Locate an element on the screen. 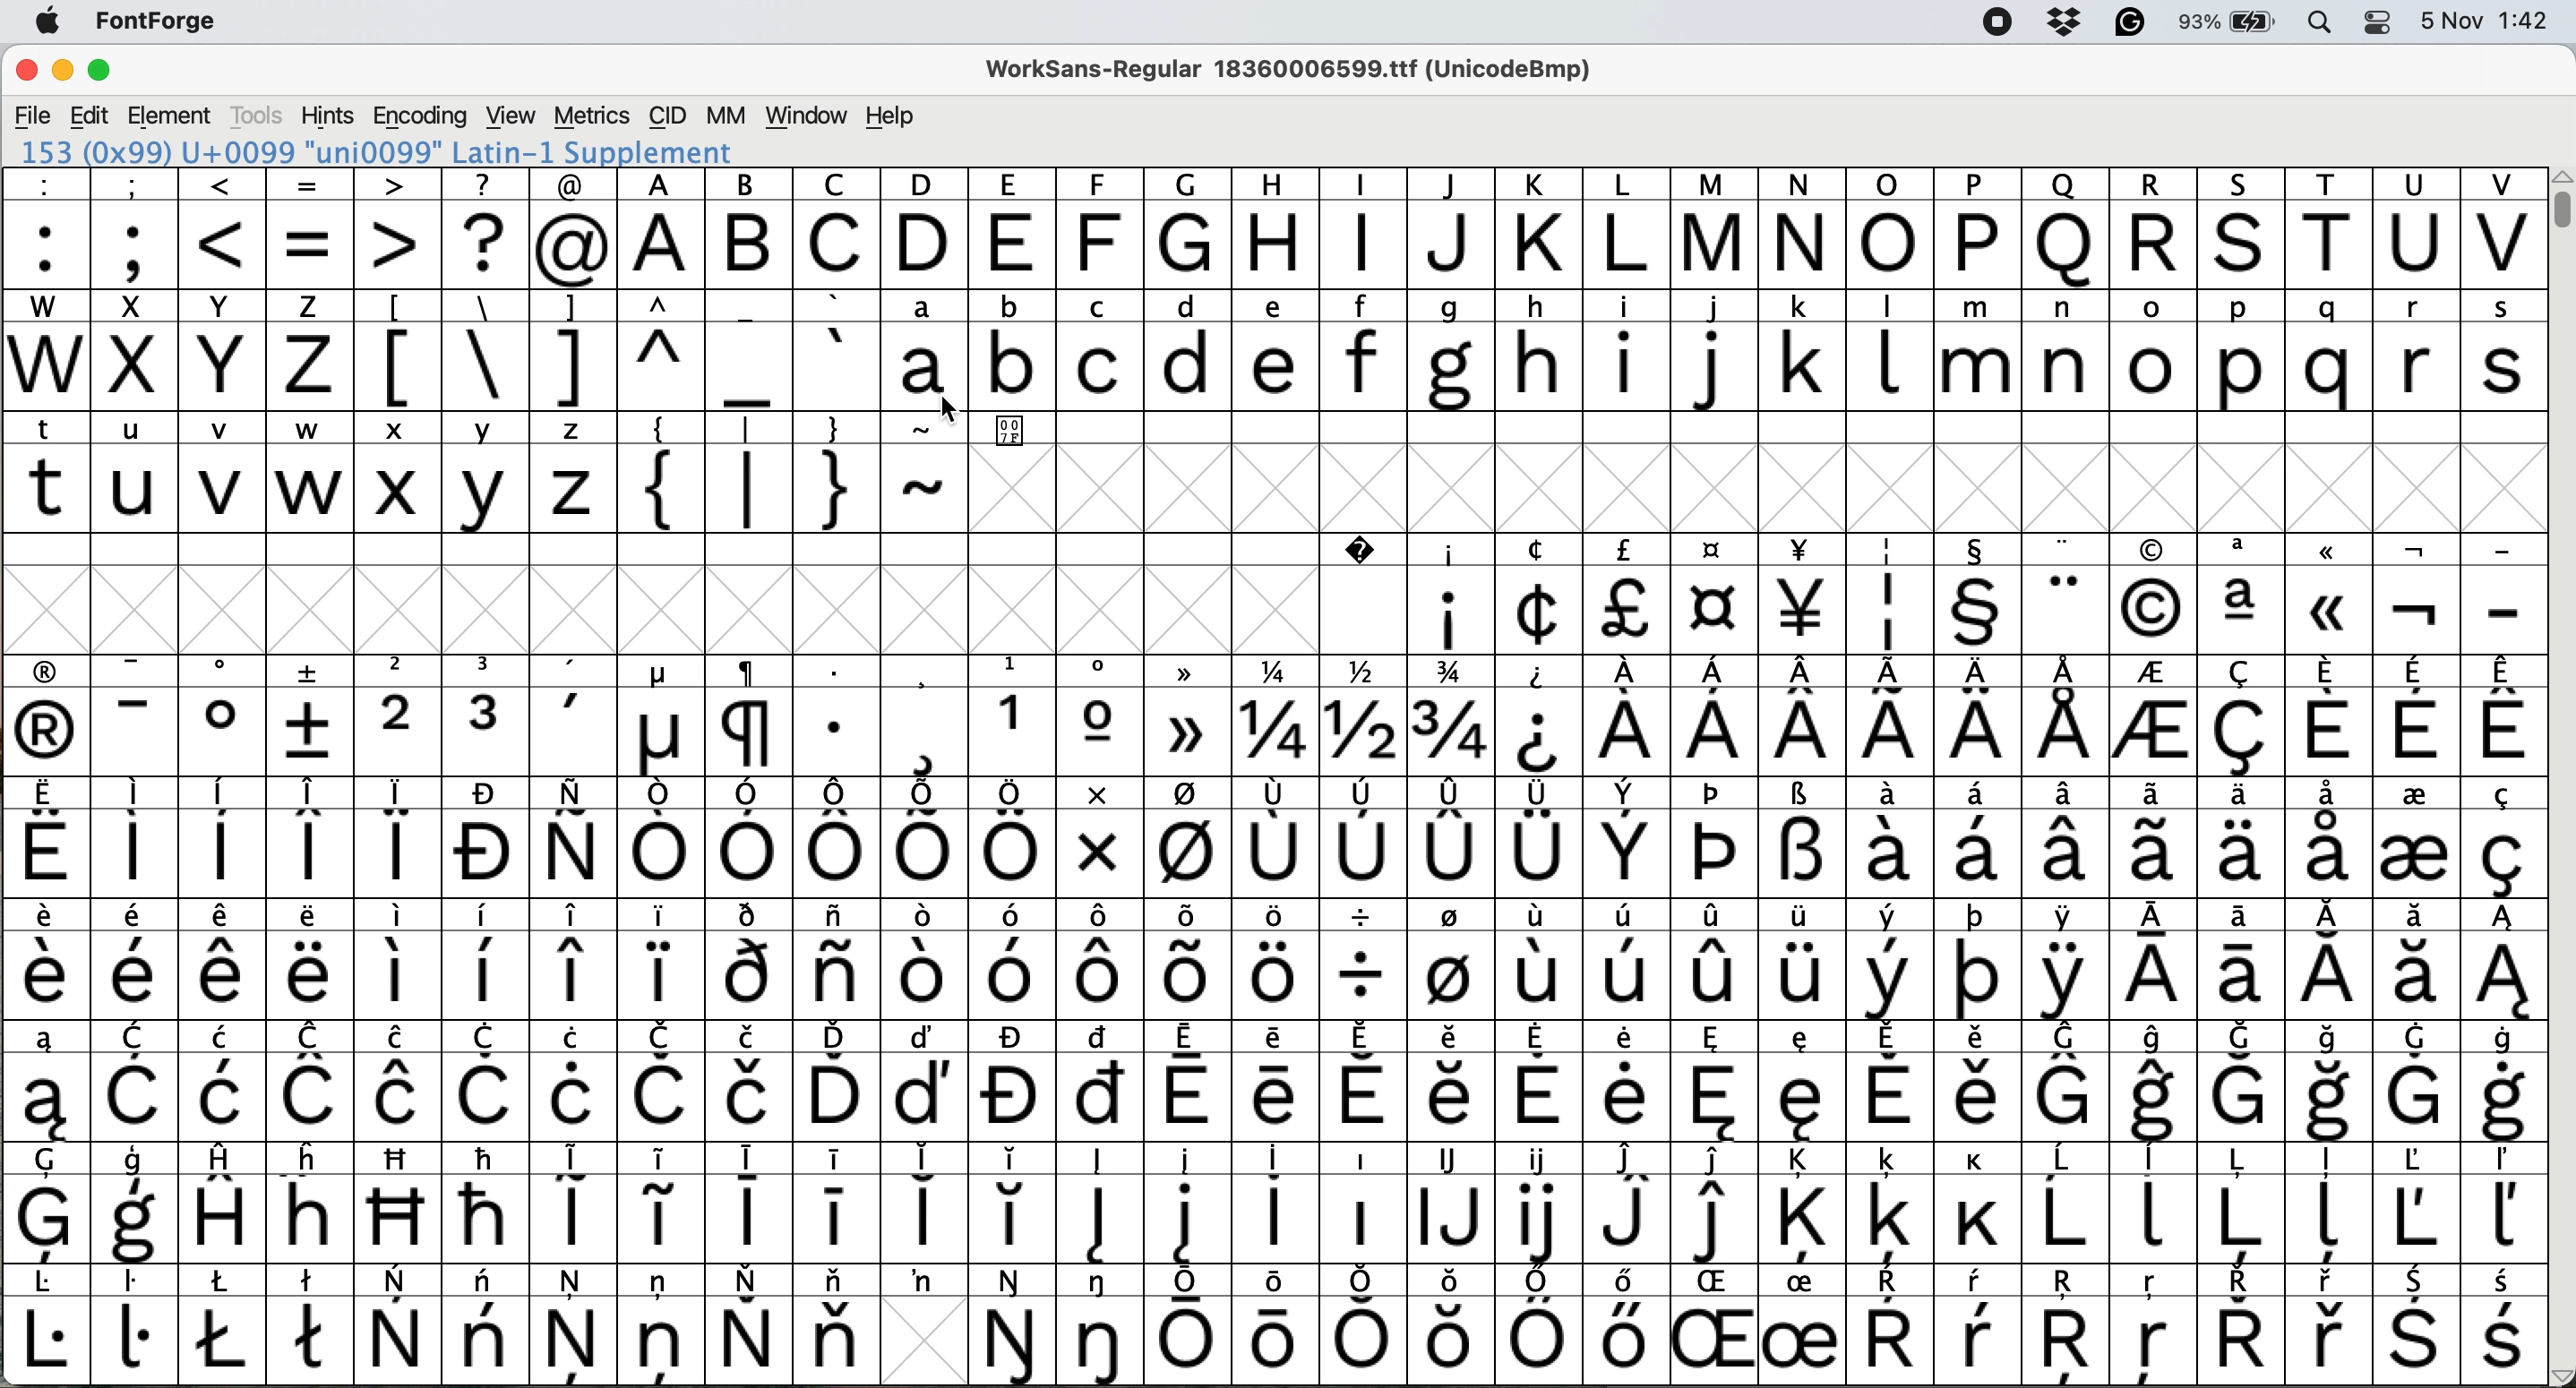 This screenshot has width=2576, height=1388. symbol is located at coordinates (664, 716).